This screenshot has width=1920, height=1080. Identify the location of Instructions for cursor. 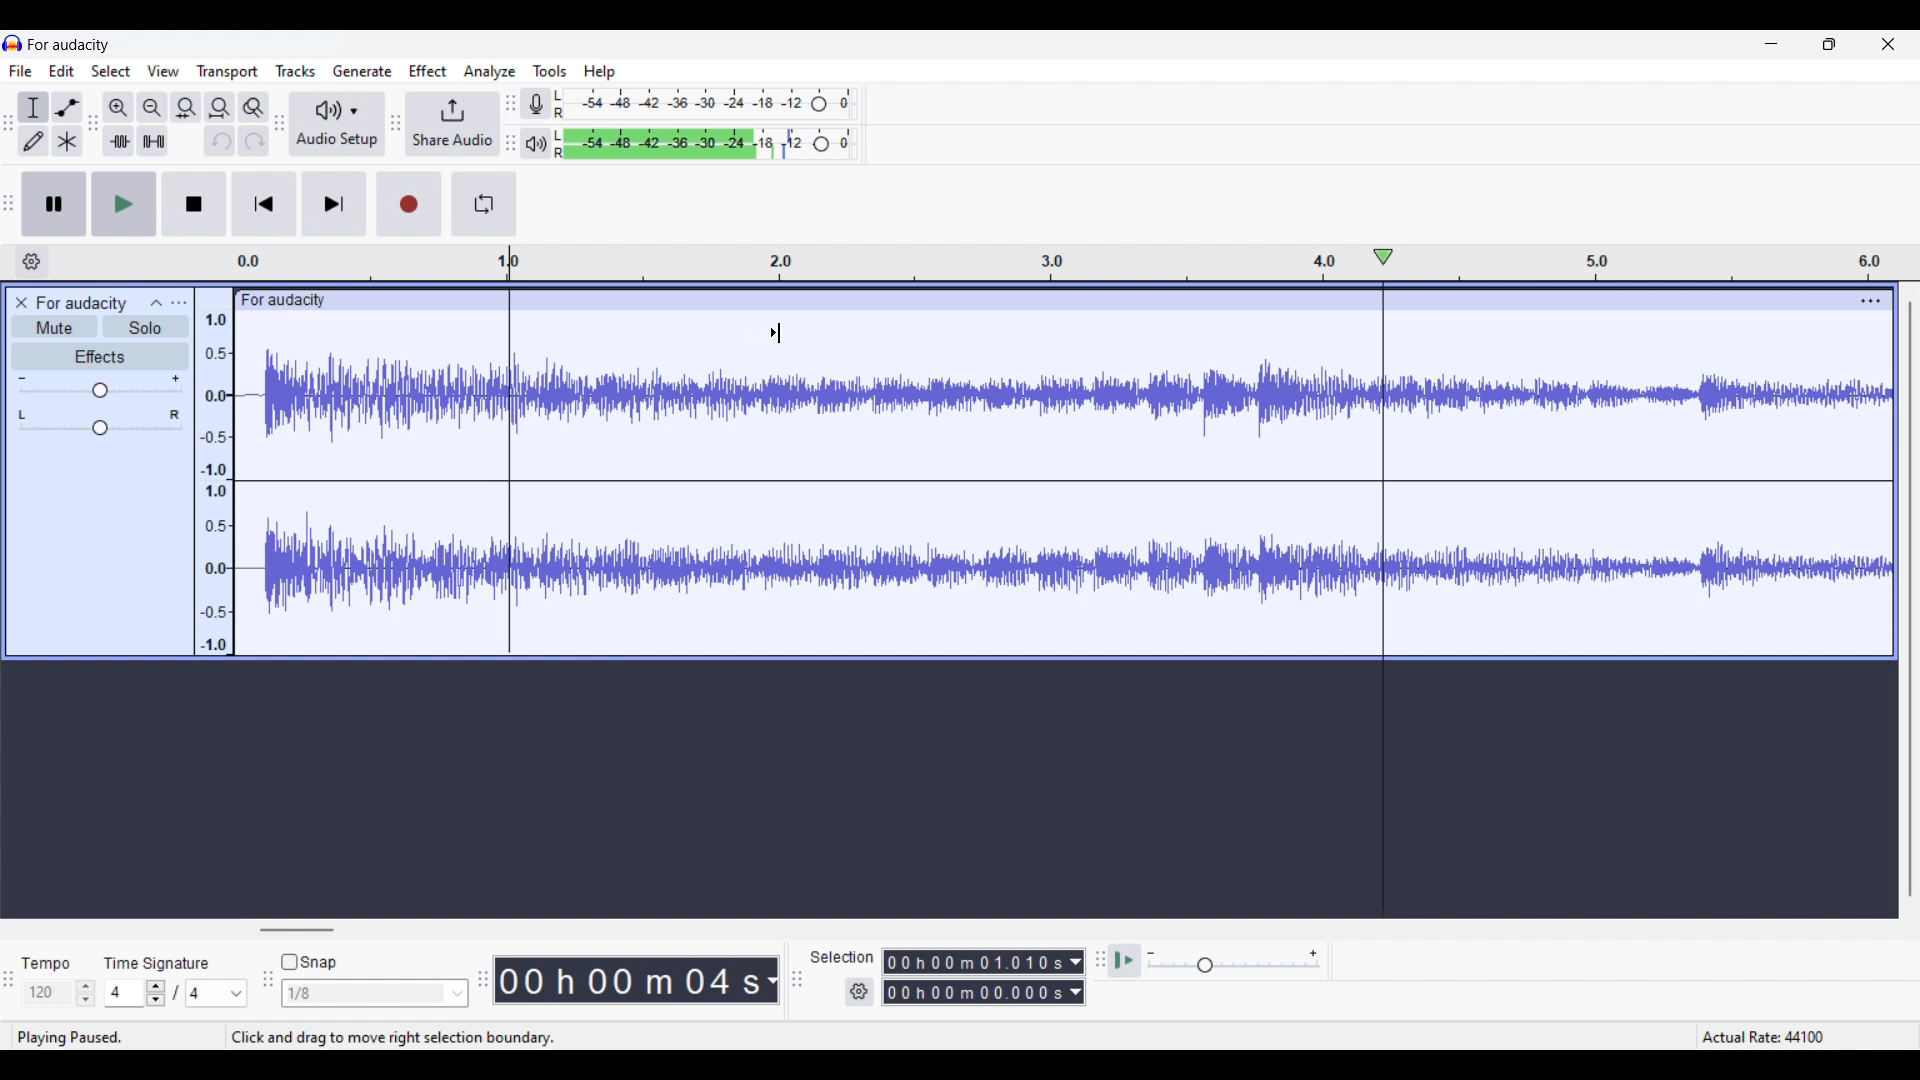
(393, 1037).